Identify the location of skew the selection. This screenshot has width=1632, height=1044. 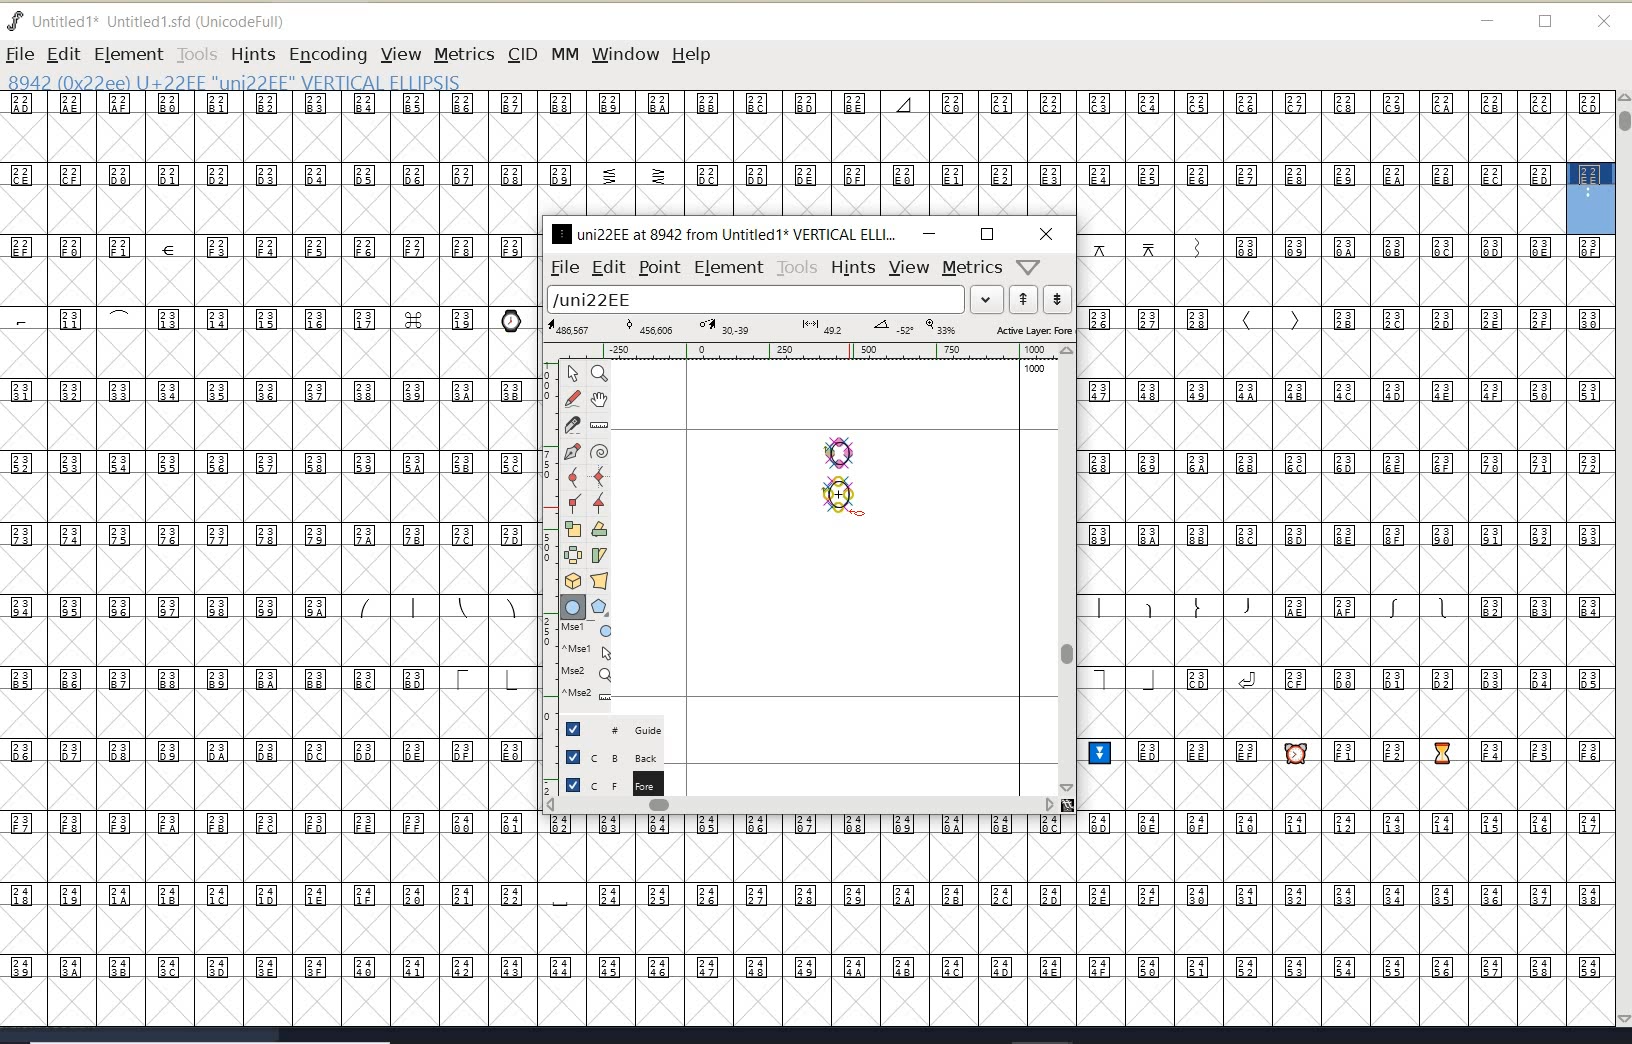
(598, 556).